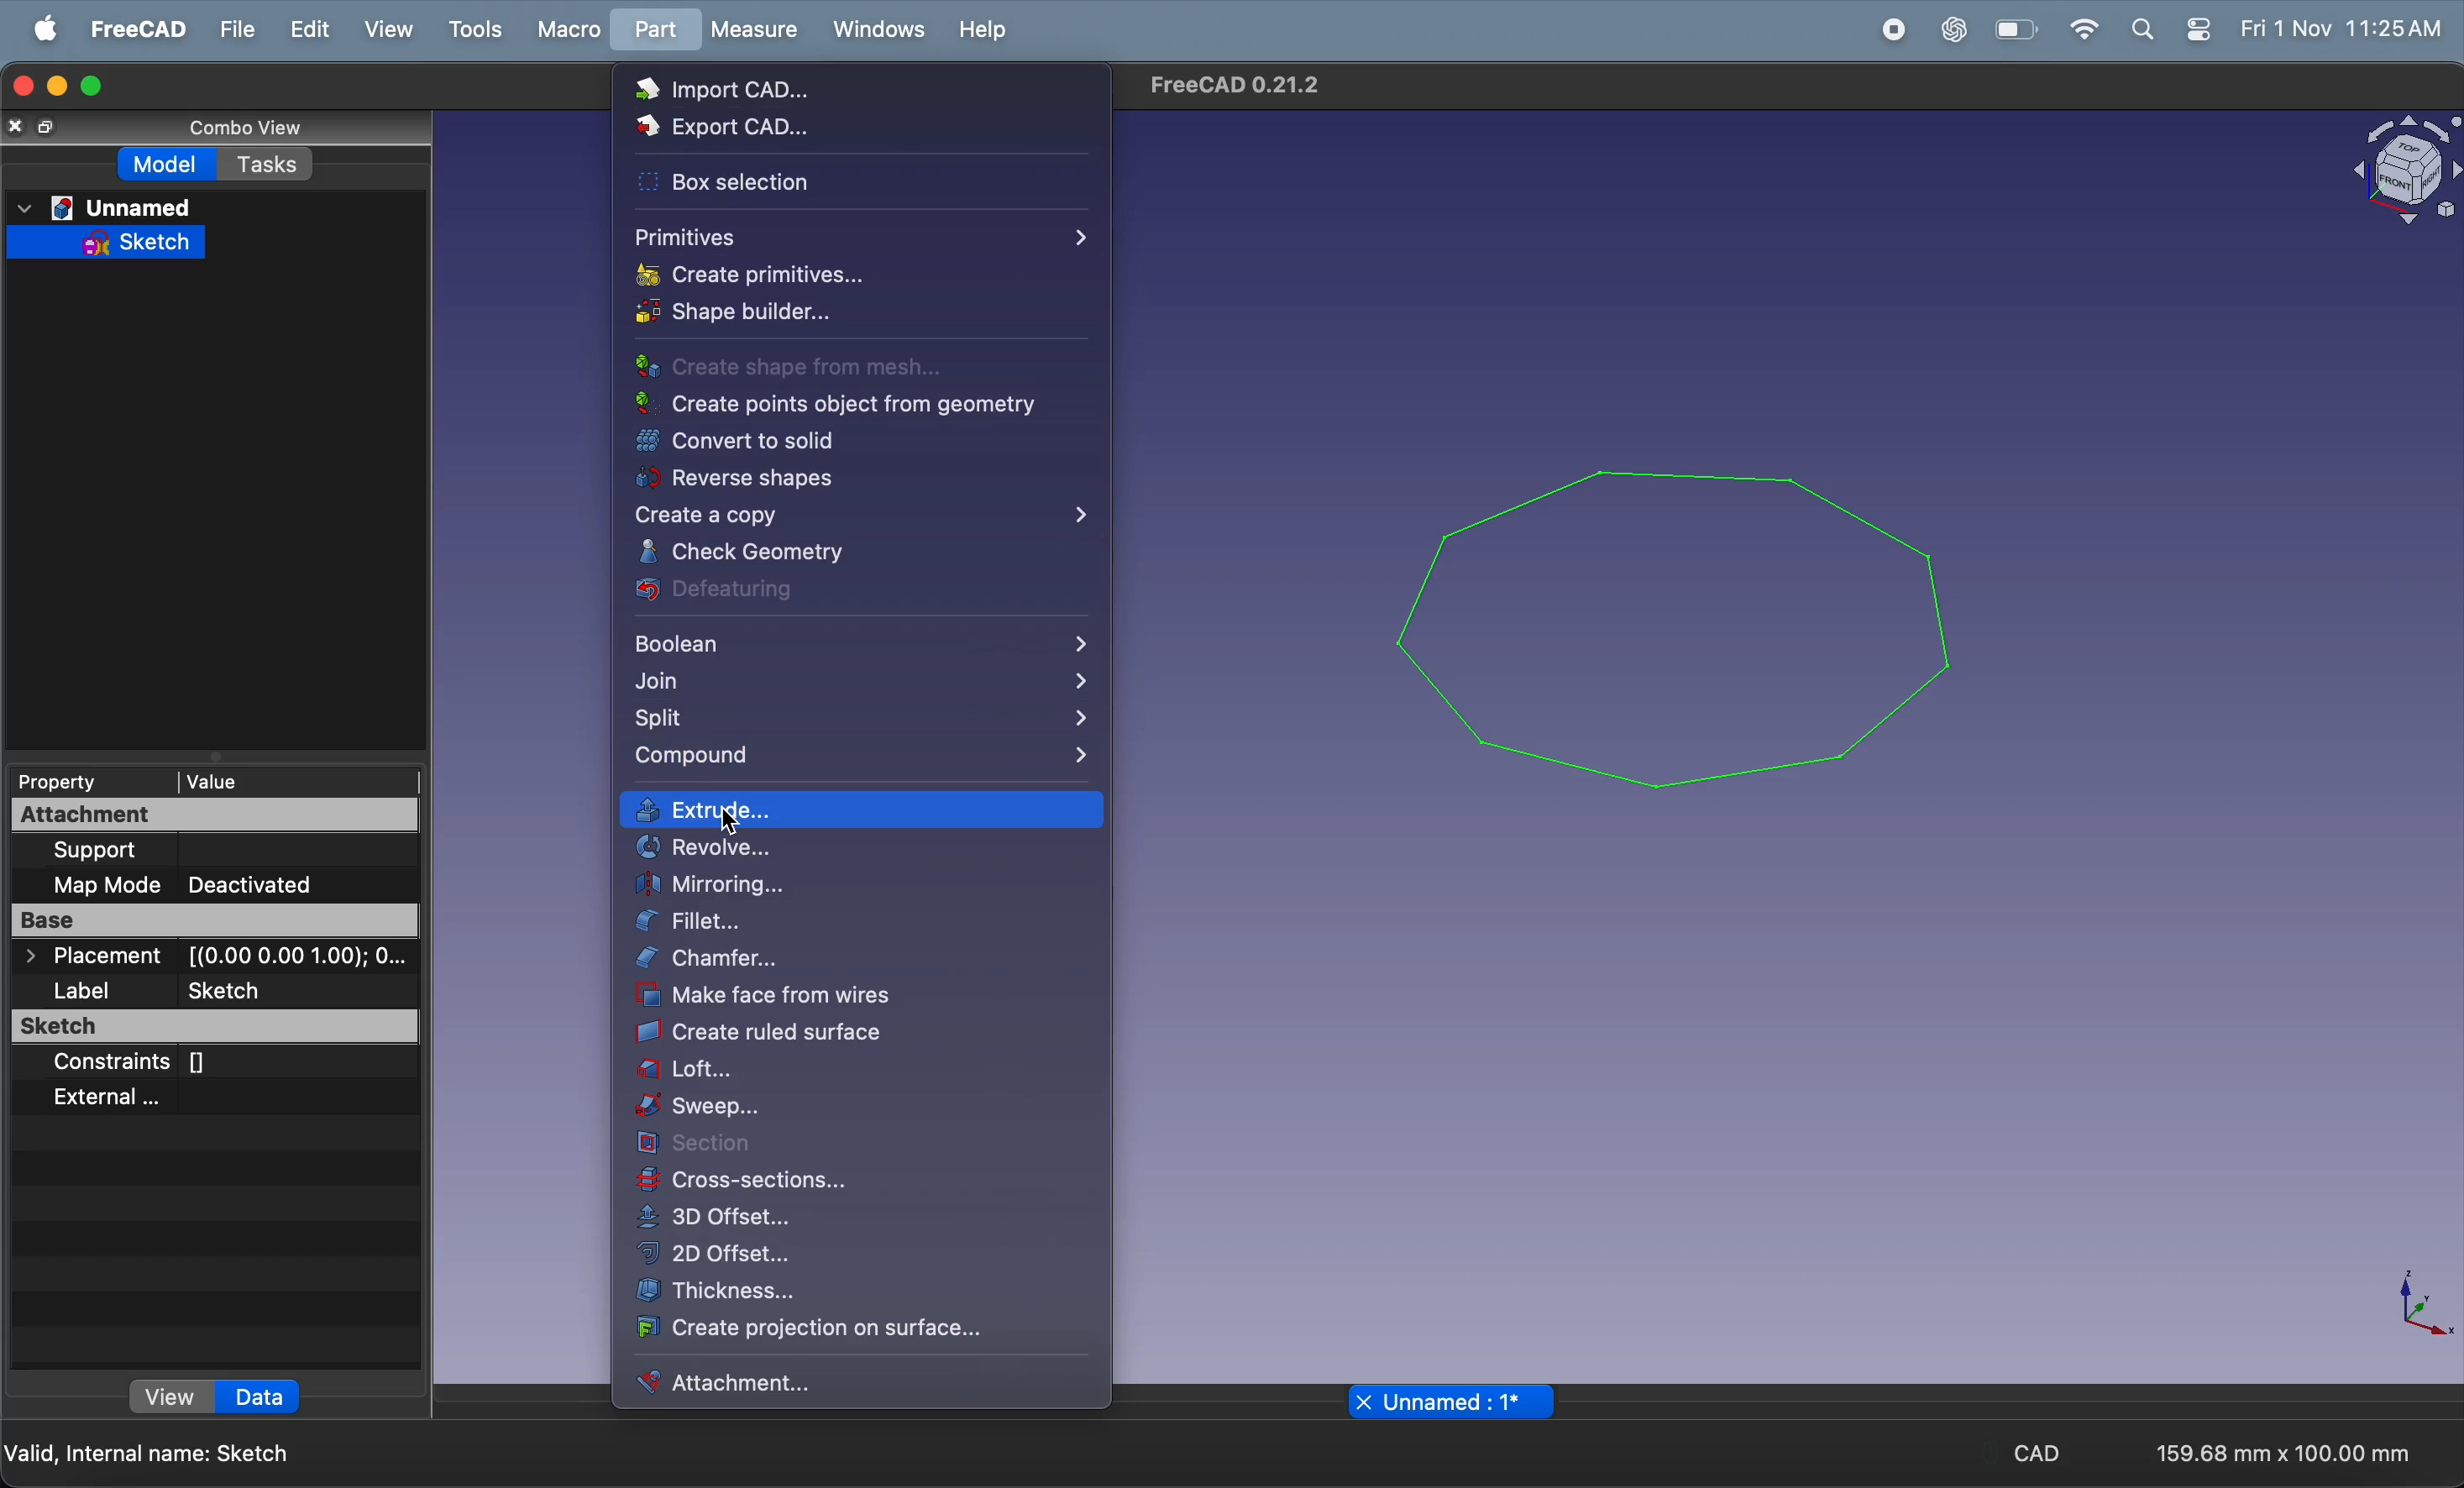  I want to click on view, so click(386, 30).